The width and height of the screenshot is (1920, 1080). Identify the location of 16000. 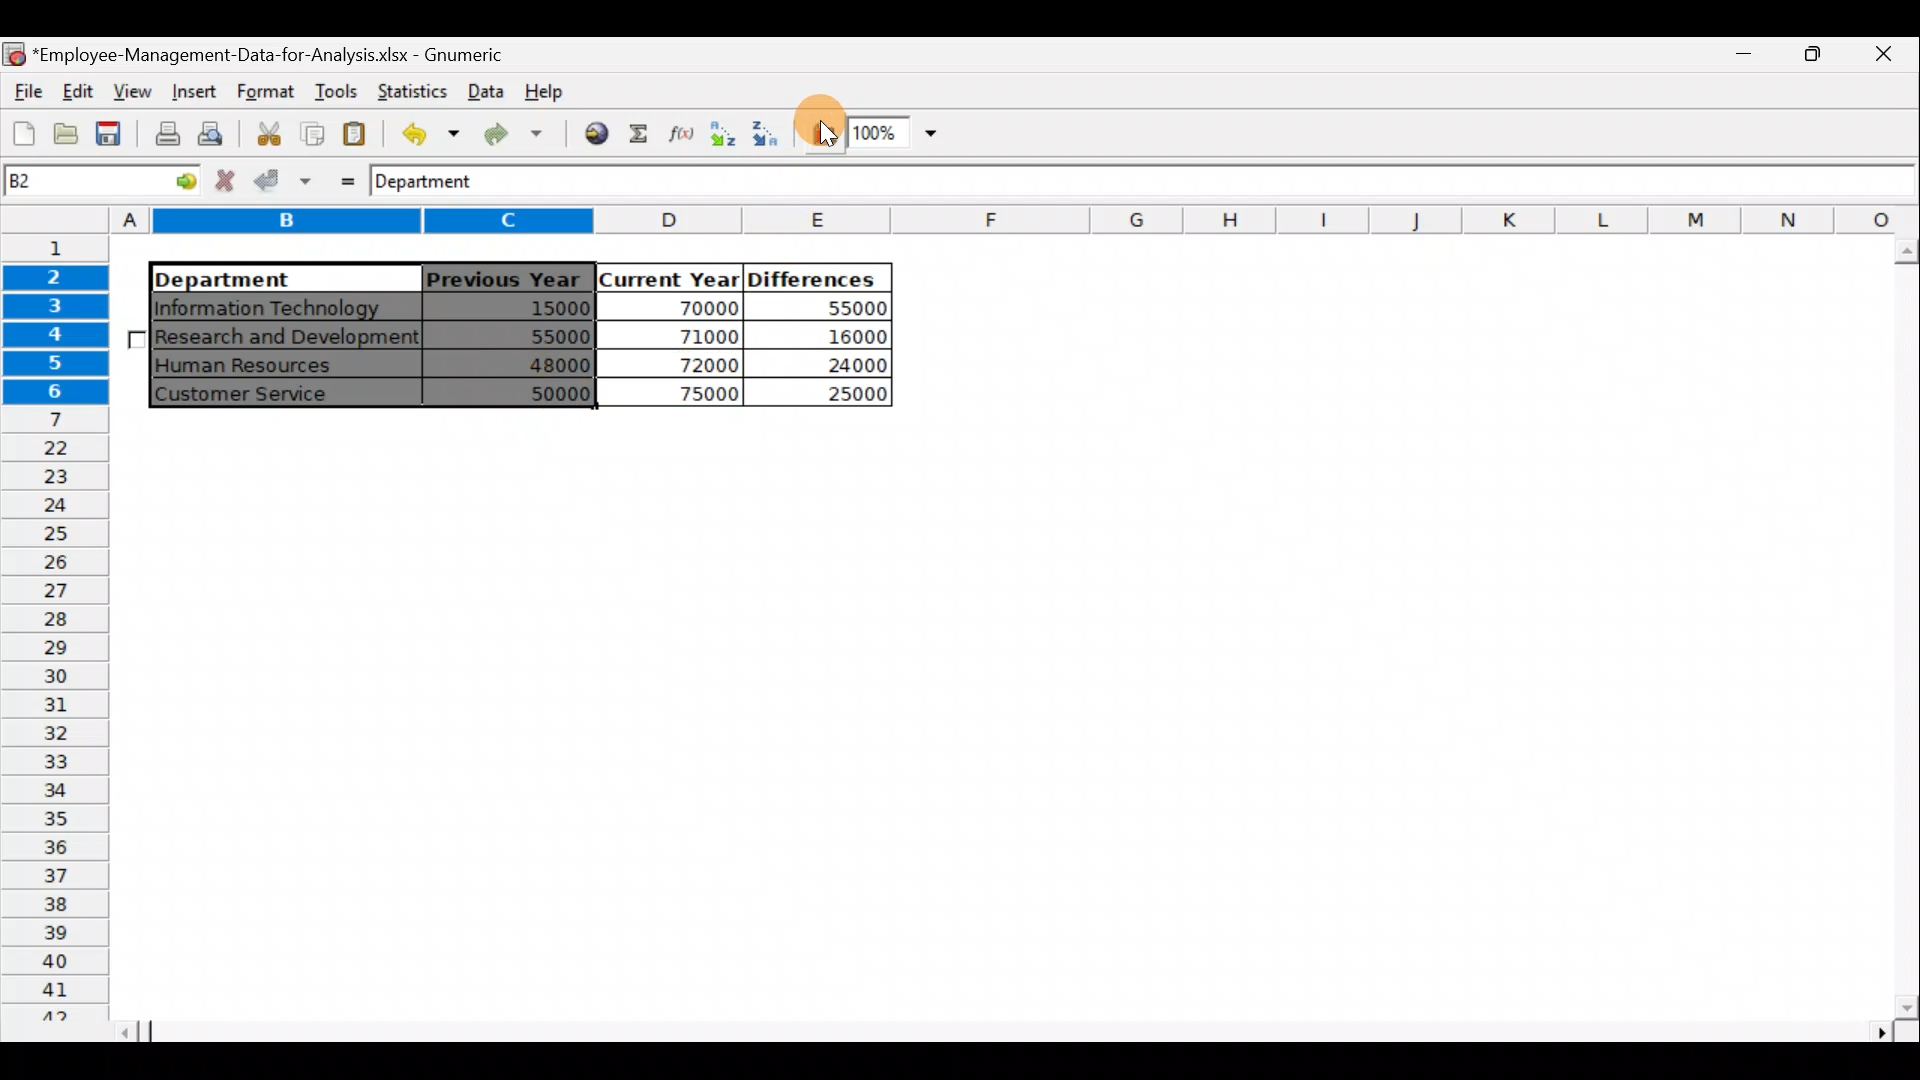
(841, 337).